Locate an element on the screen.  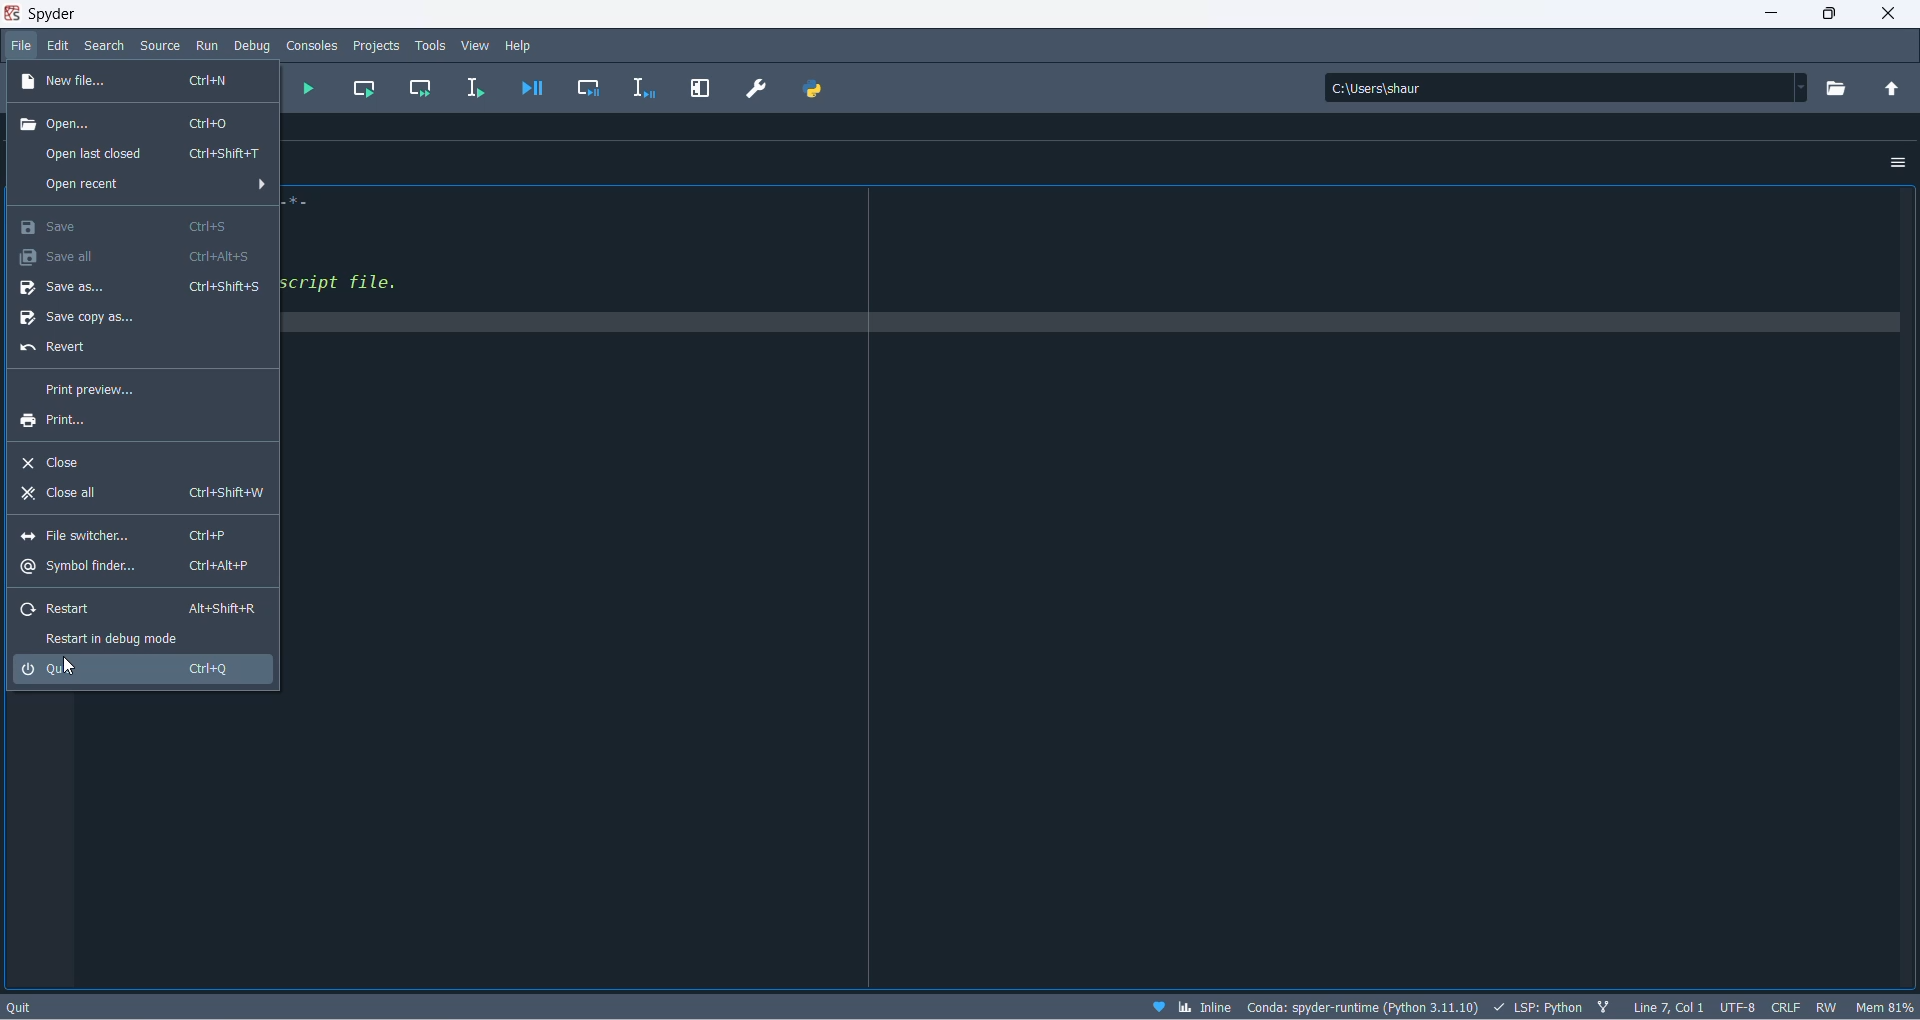
new file is located at coordinates (140, 85).